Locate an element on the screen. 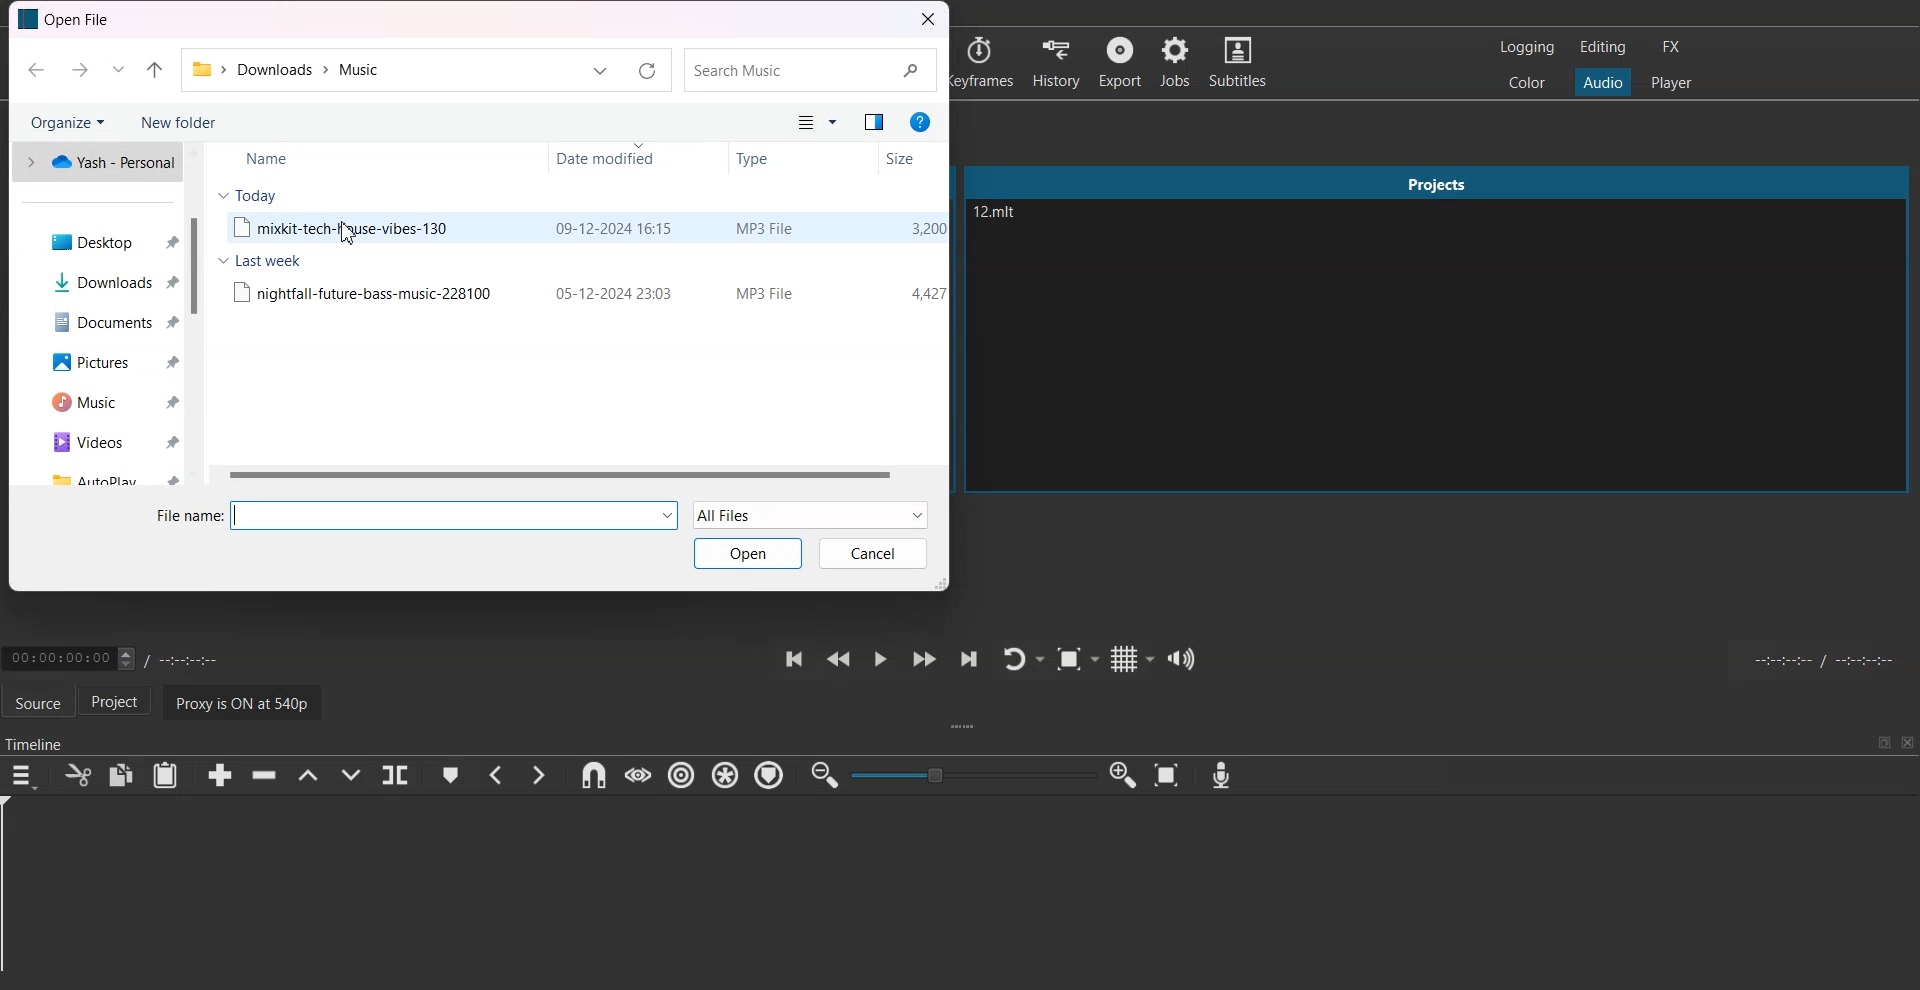 The height and width of the screenshot is (990, 1920). Project is located at coordinates (122, 703).